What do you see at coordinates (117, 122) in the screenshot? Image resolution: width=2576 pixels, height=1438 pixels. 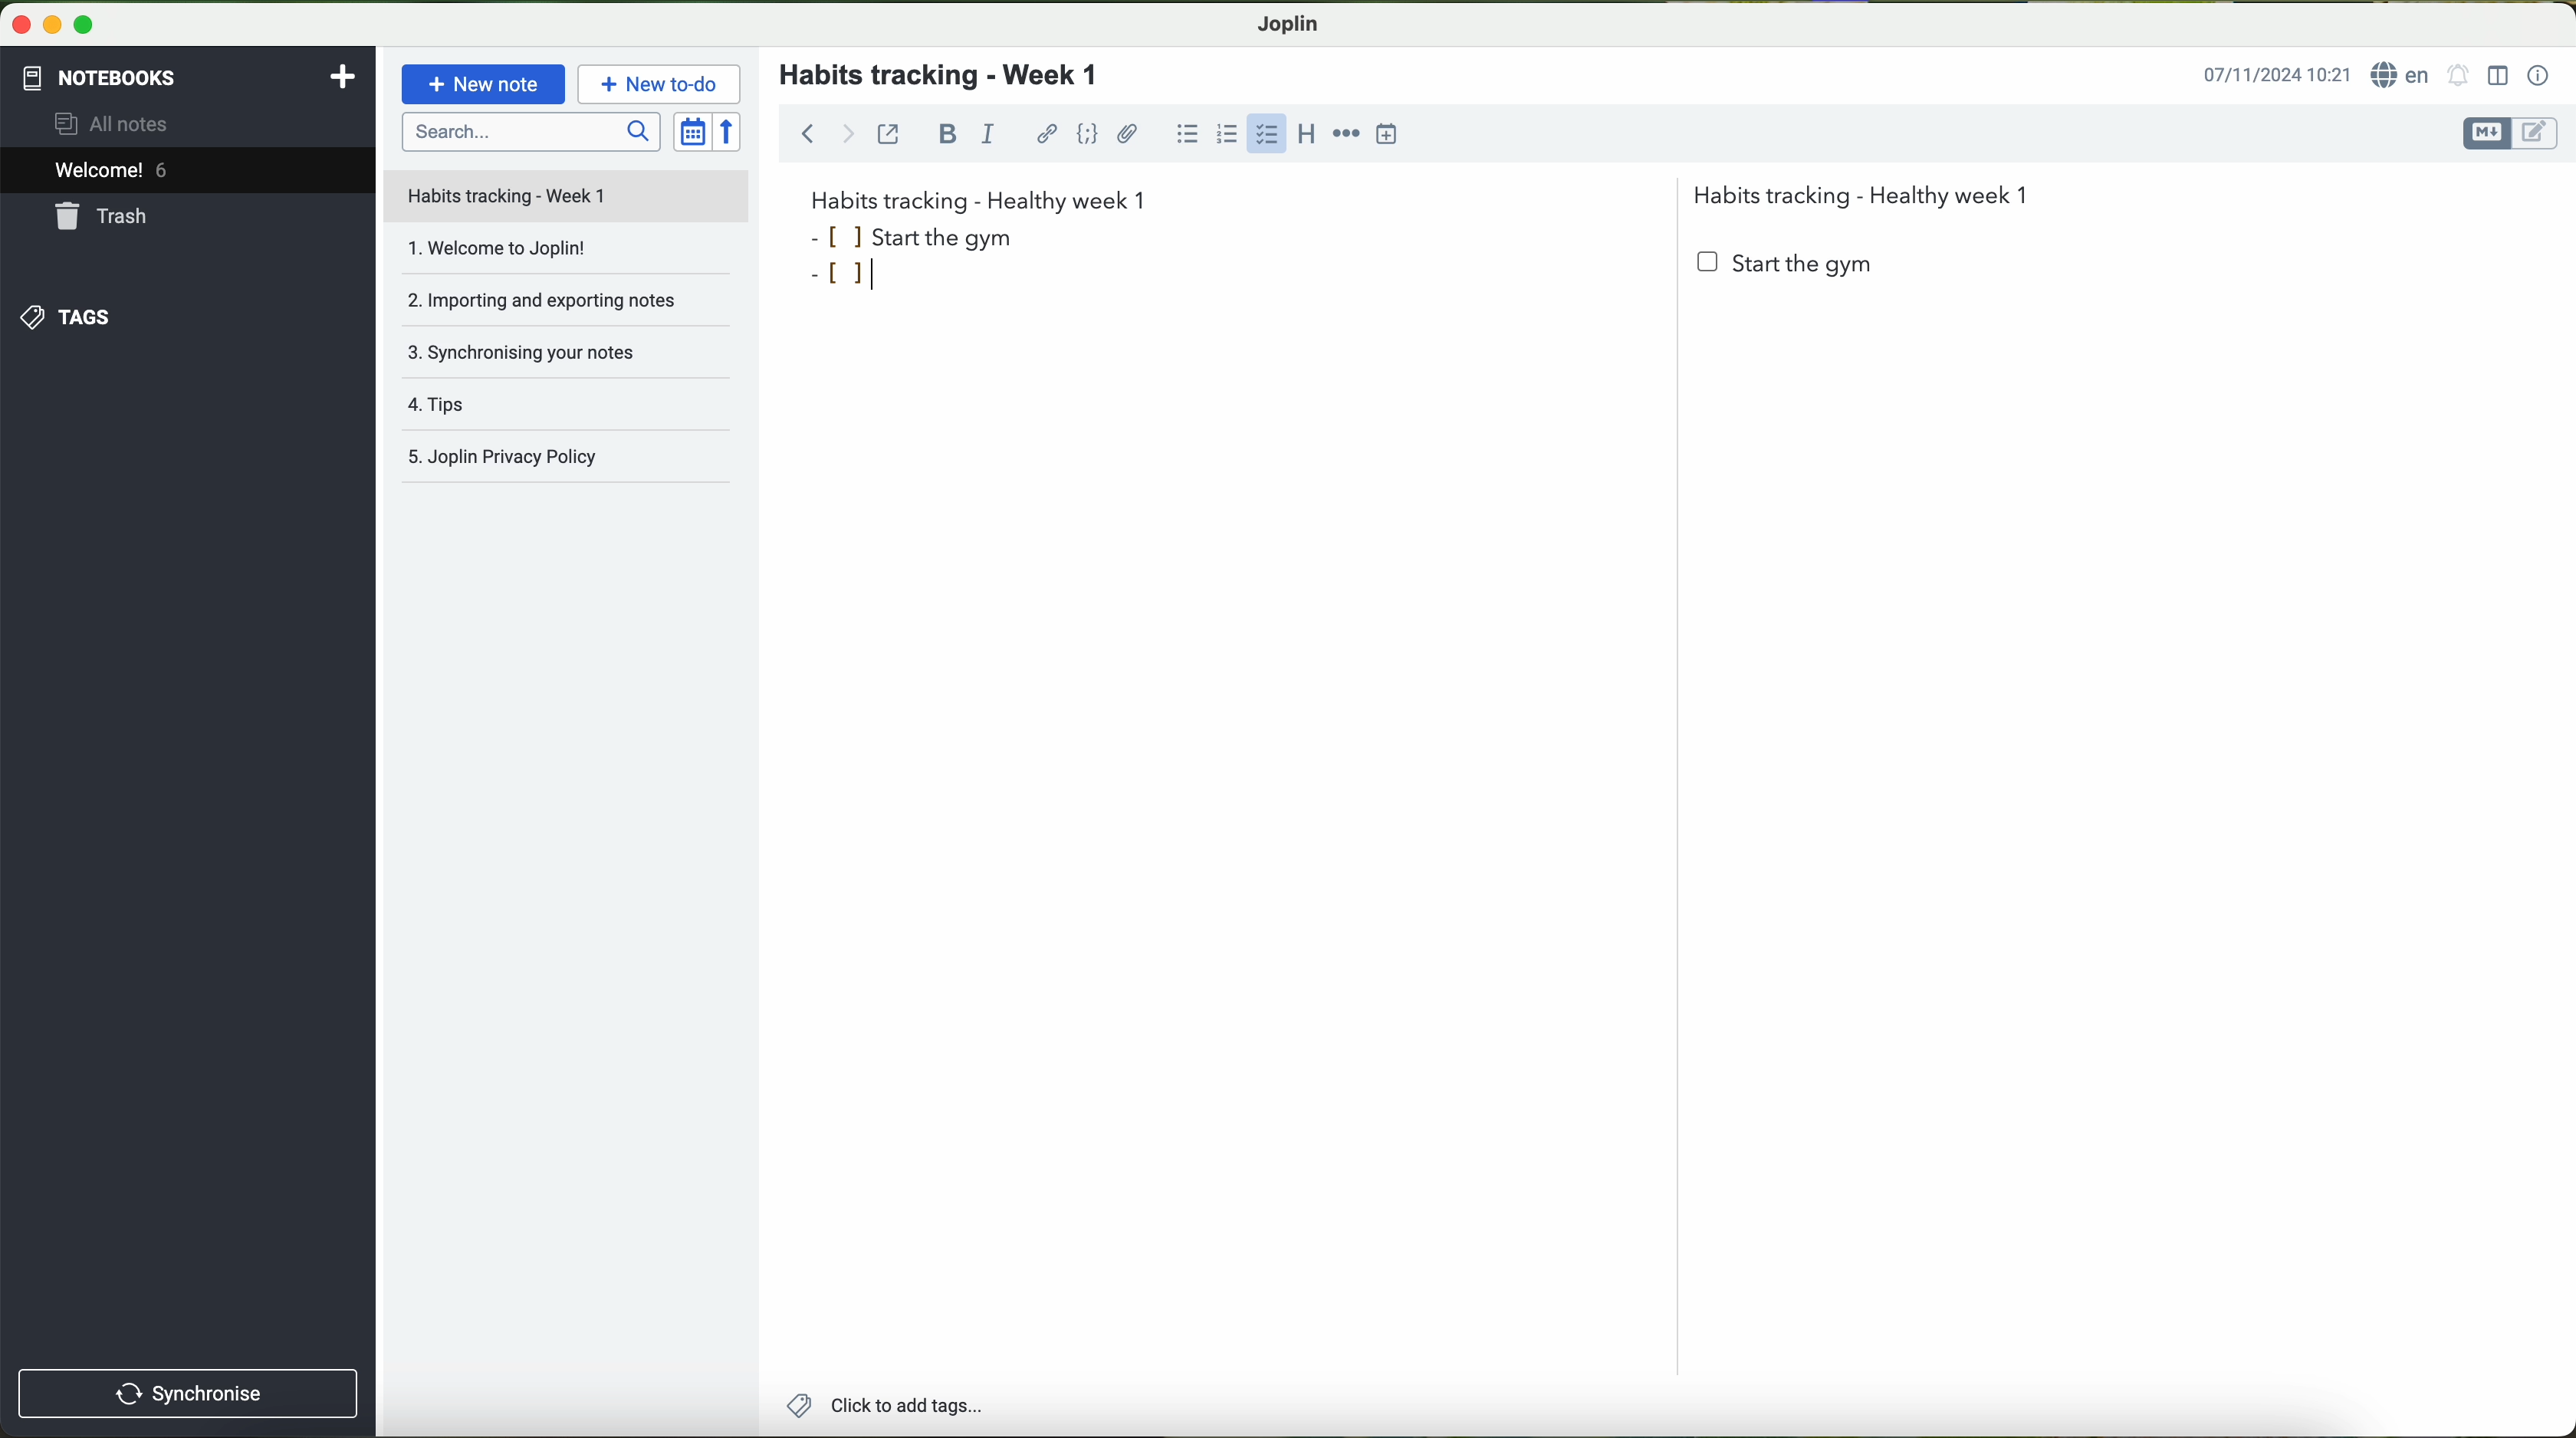 I see `all notes` at bounding box center [117, 122].